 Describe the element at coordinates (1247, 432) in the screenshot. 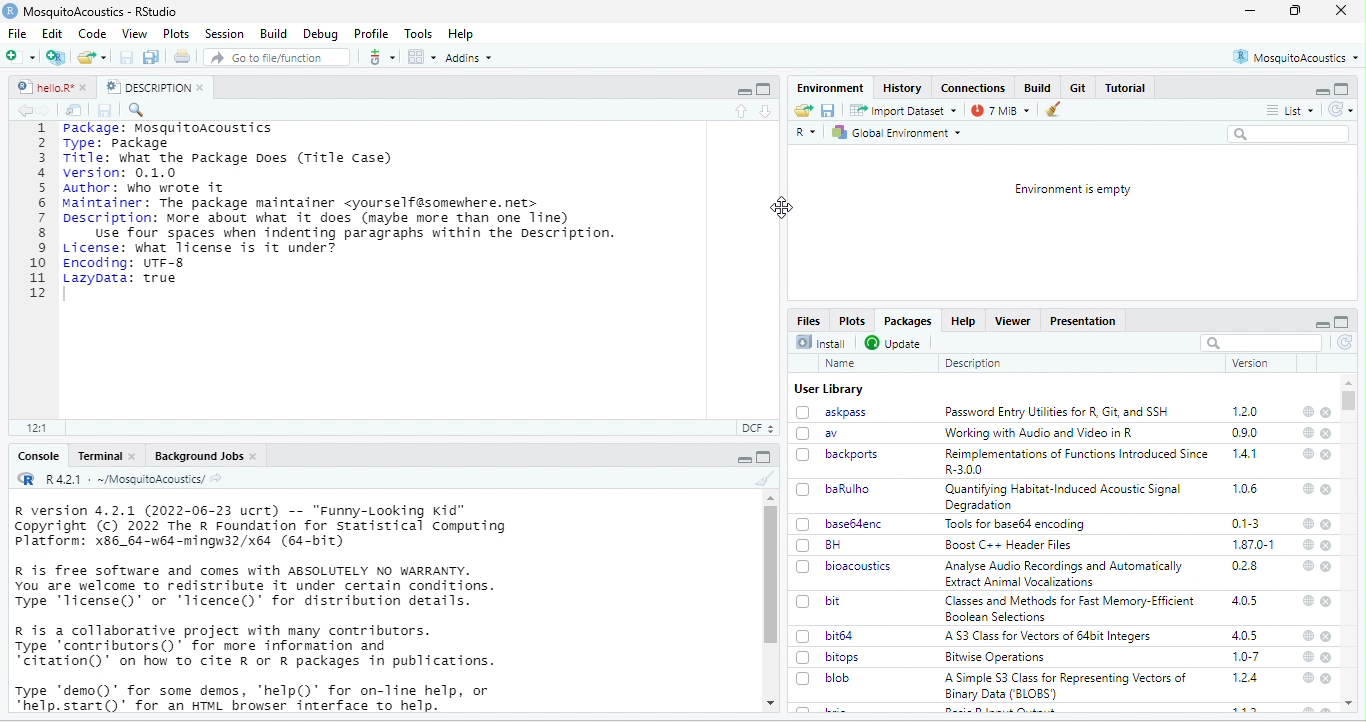

I see `0.9.0` at that location.